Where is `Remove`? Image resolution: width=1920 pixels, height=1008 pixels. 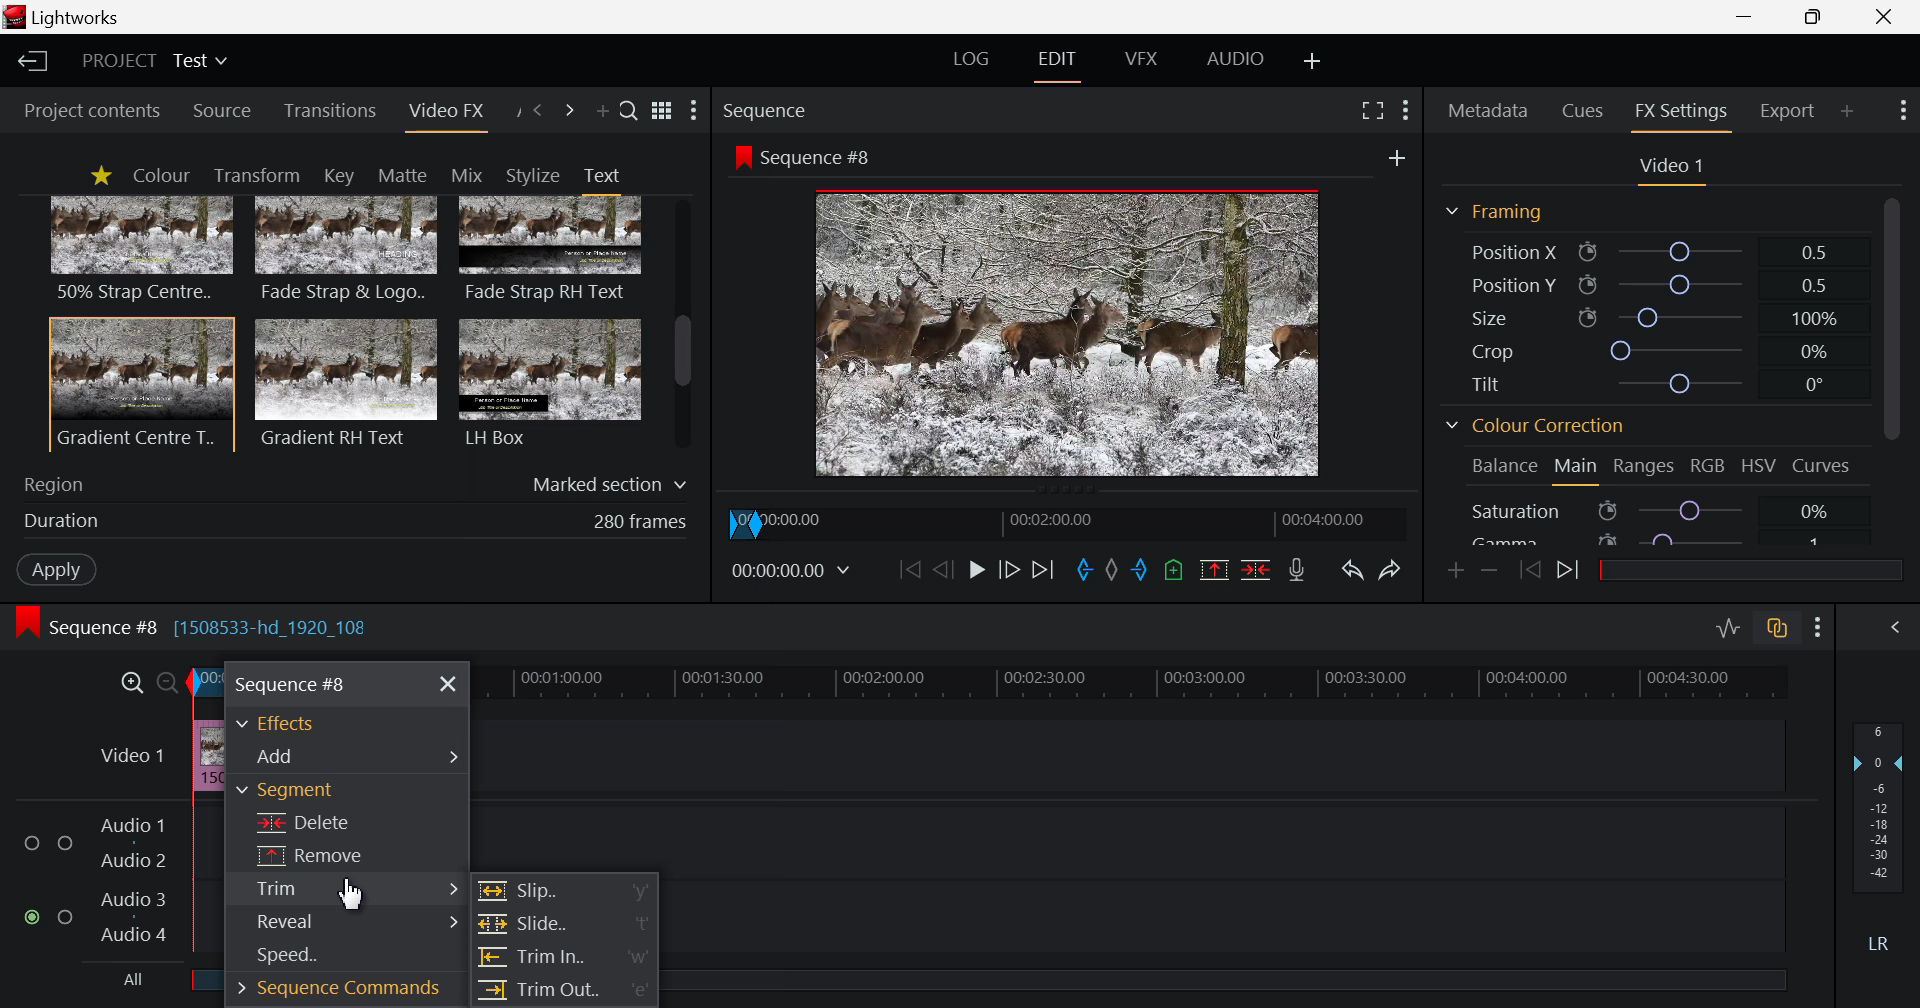 Remove is located at coordinates (349, 855).